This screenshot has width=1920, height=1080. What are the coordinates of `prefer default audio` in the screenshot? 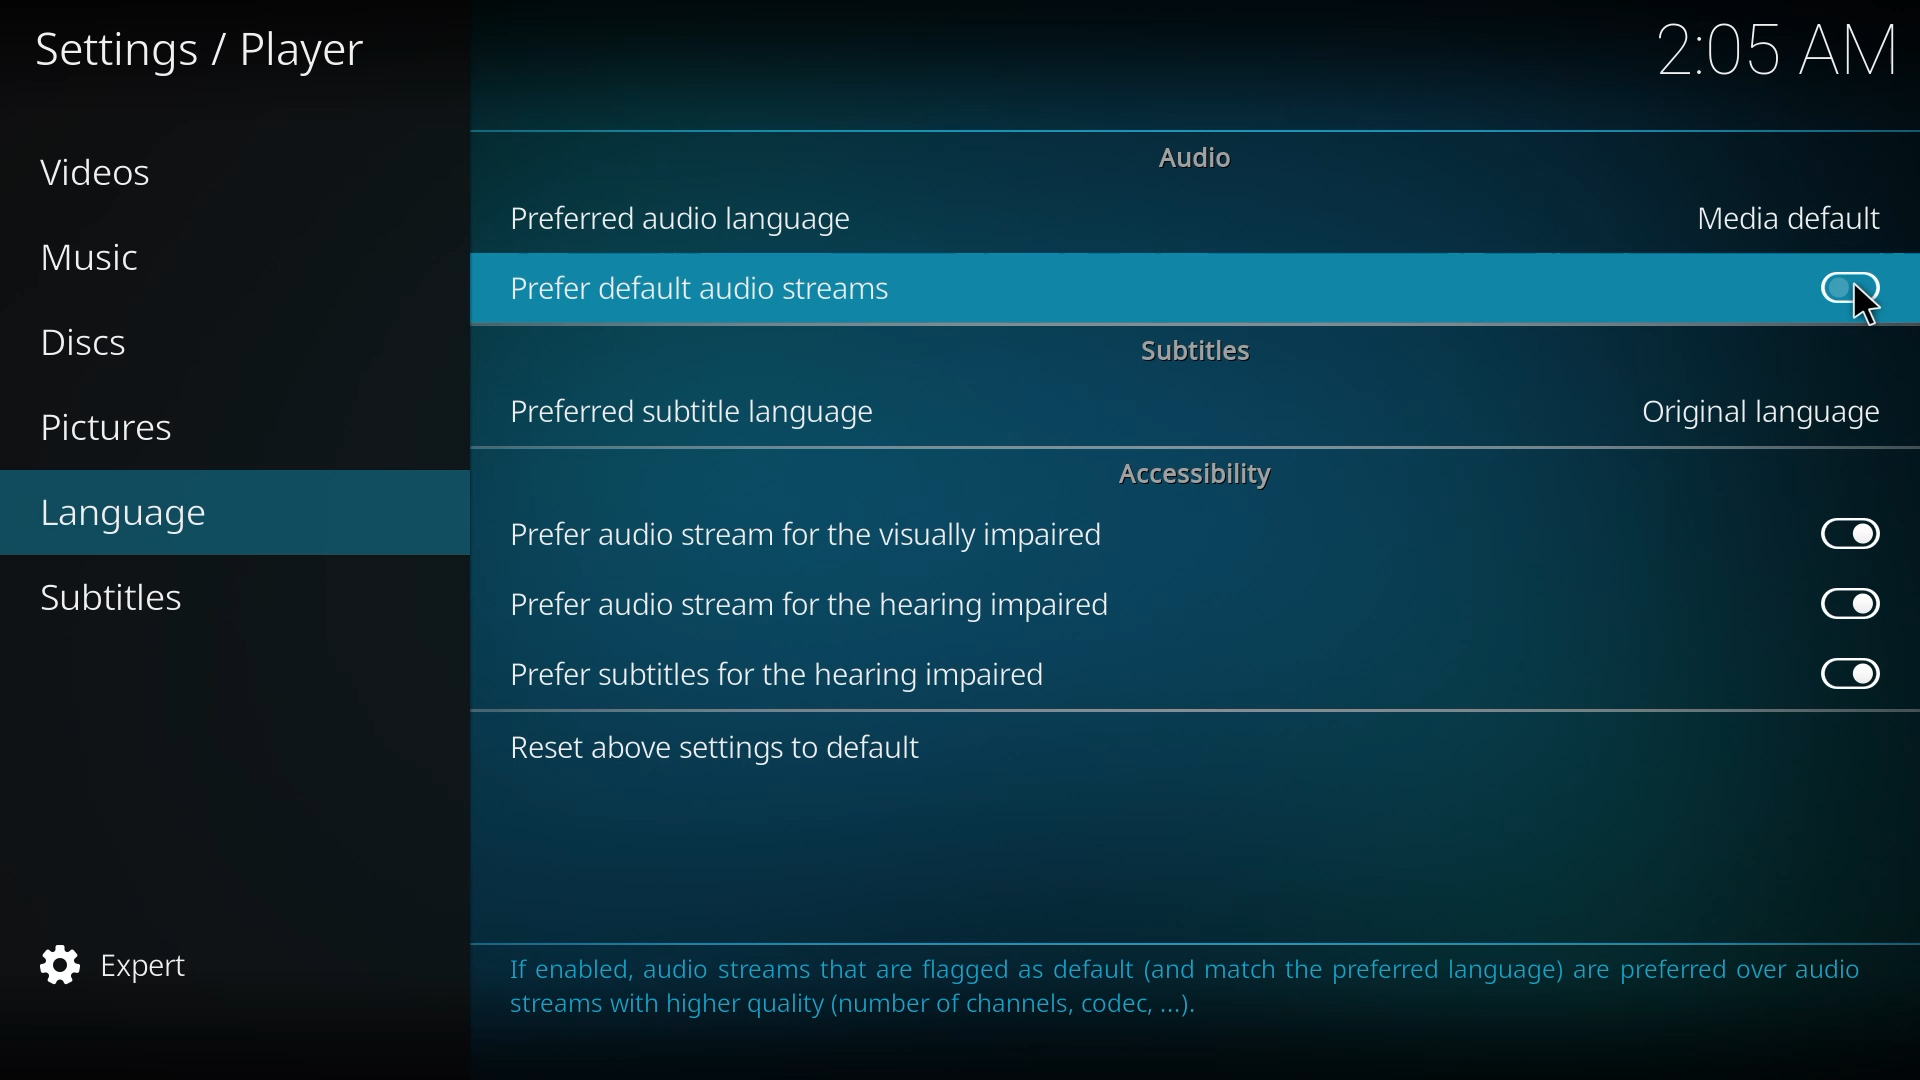 It's located at (705, 288).